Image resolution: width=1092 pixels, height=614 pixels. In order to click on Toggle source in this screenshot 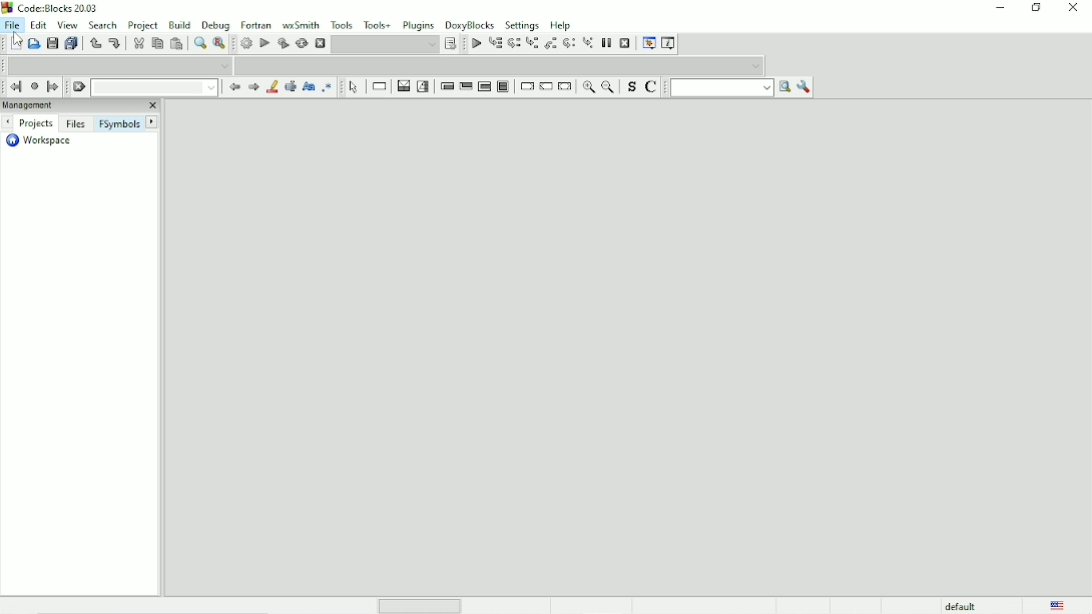, I will do `click(629, 87)`.